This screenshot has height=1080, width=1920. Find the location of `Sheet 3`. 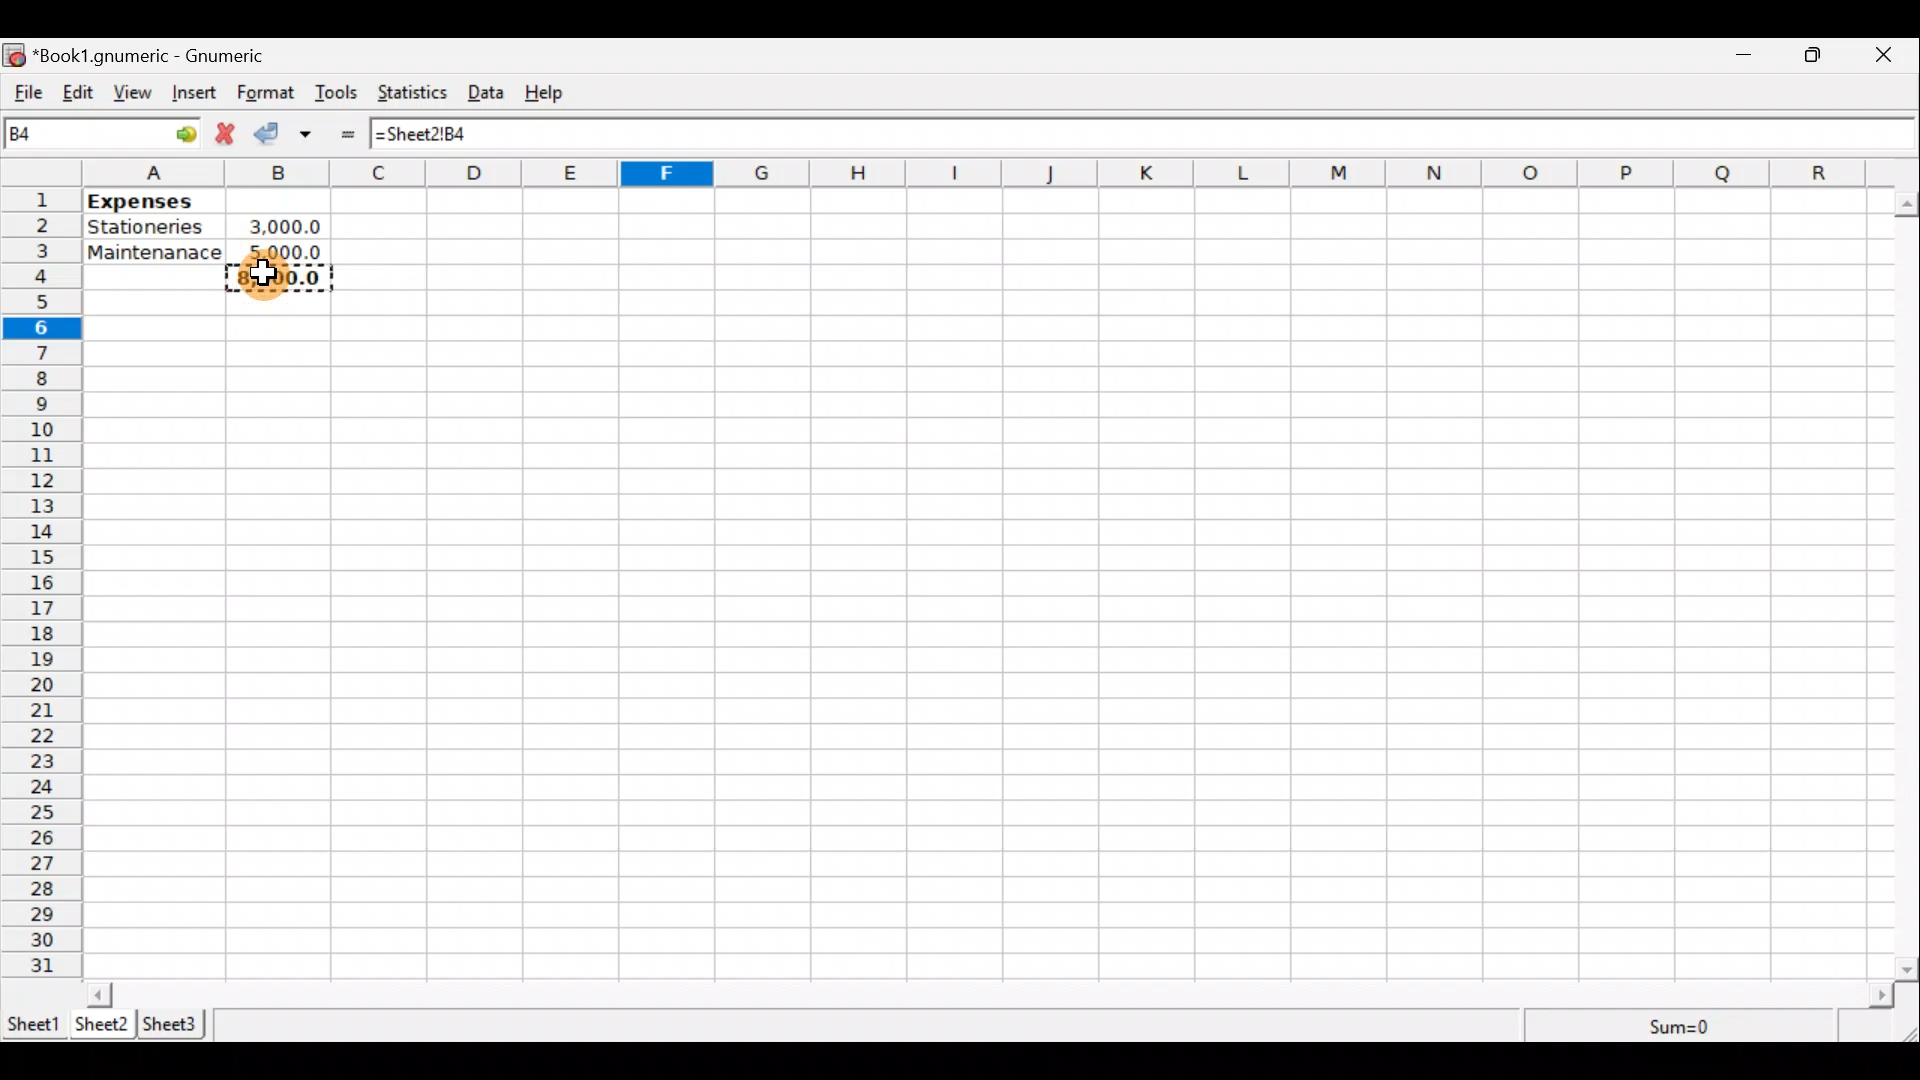

Sheet 3 is located at coordinates (175, 1024).